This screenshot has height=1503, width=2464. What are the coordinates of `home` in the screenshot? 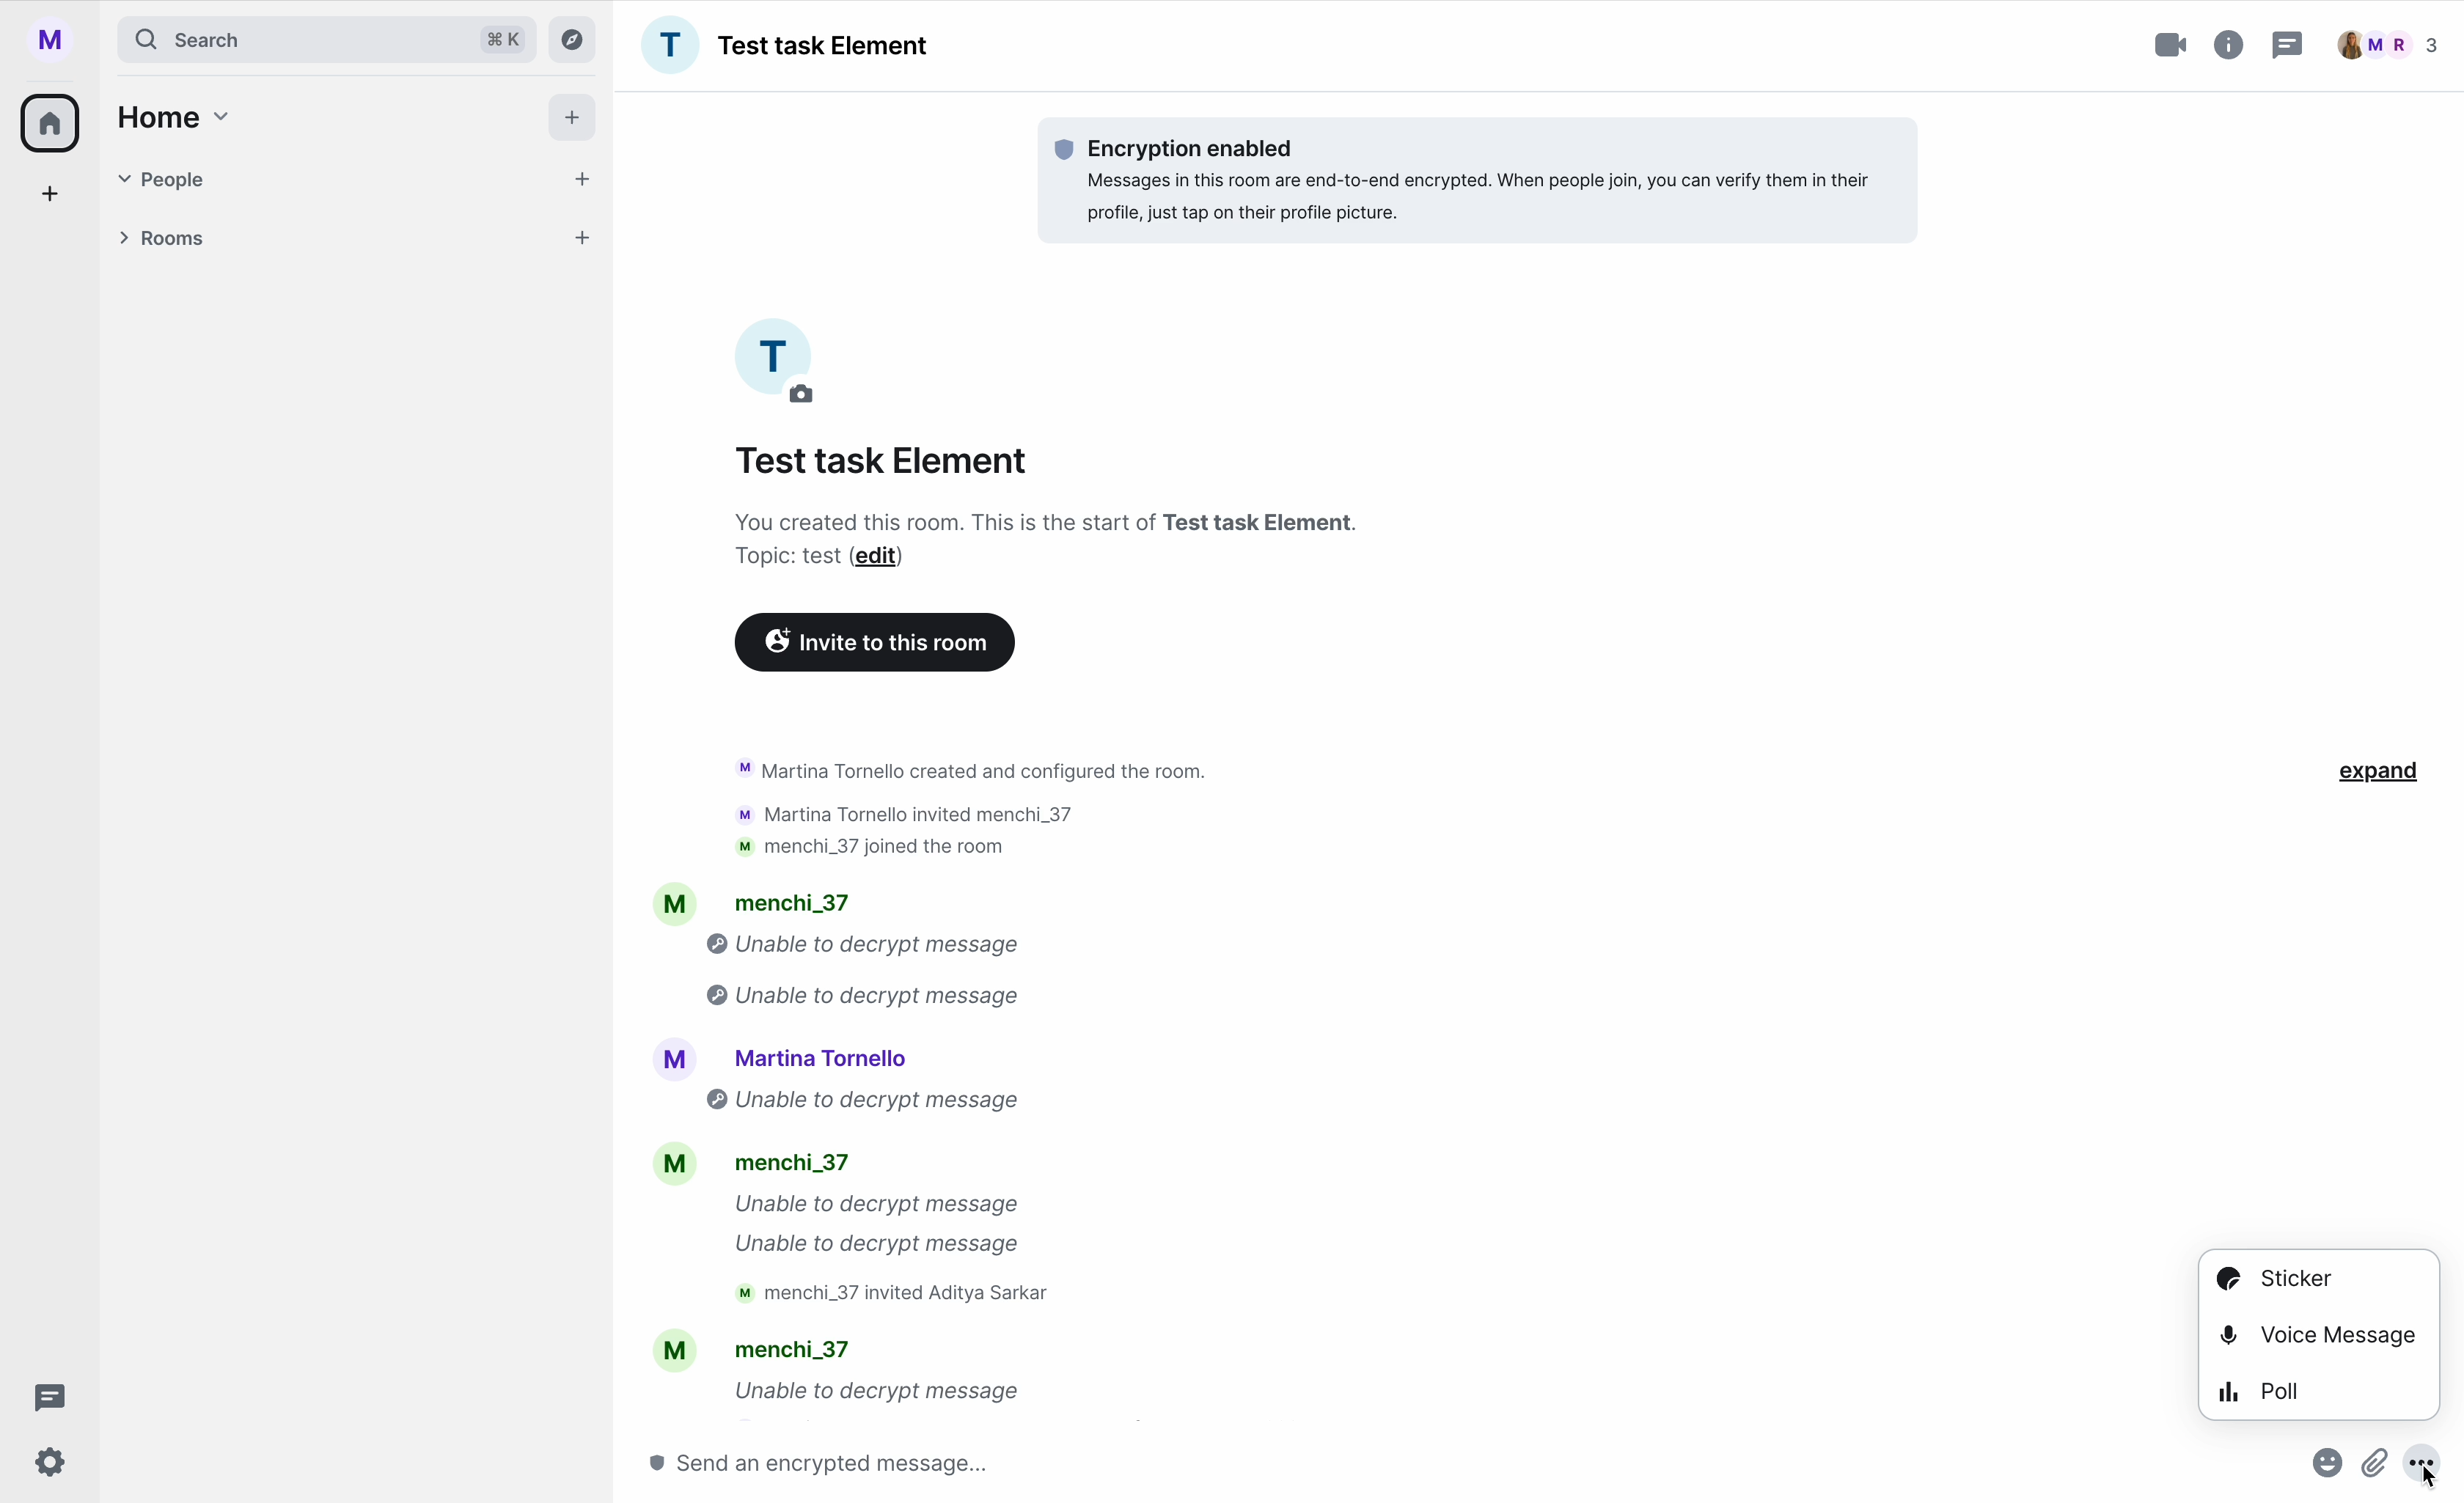 It's located at (52, 121).